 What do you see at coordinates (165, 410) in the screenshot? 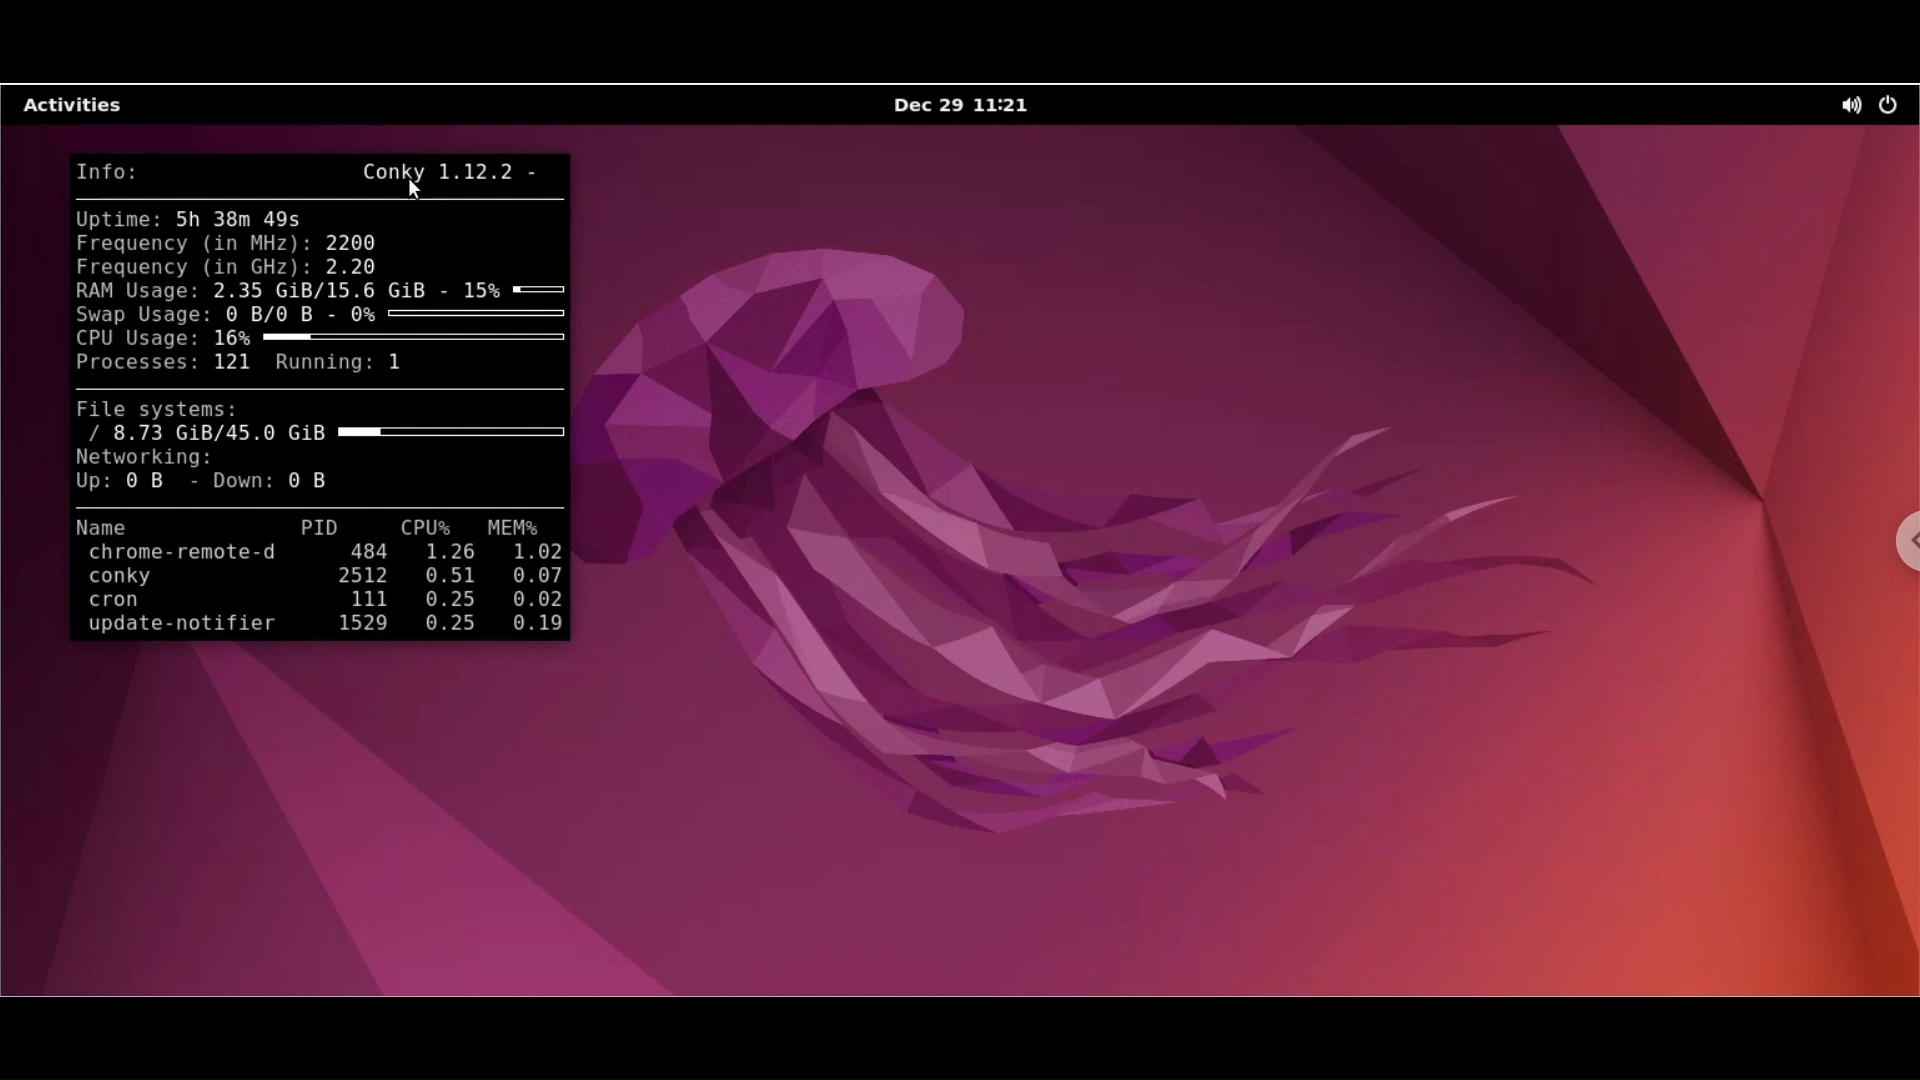
I see `file systems:` at bounding box center [165, 410].